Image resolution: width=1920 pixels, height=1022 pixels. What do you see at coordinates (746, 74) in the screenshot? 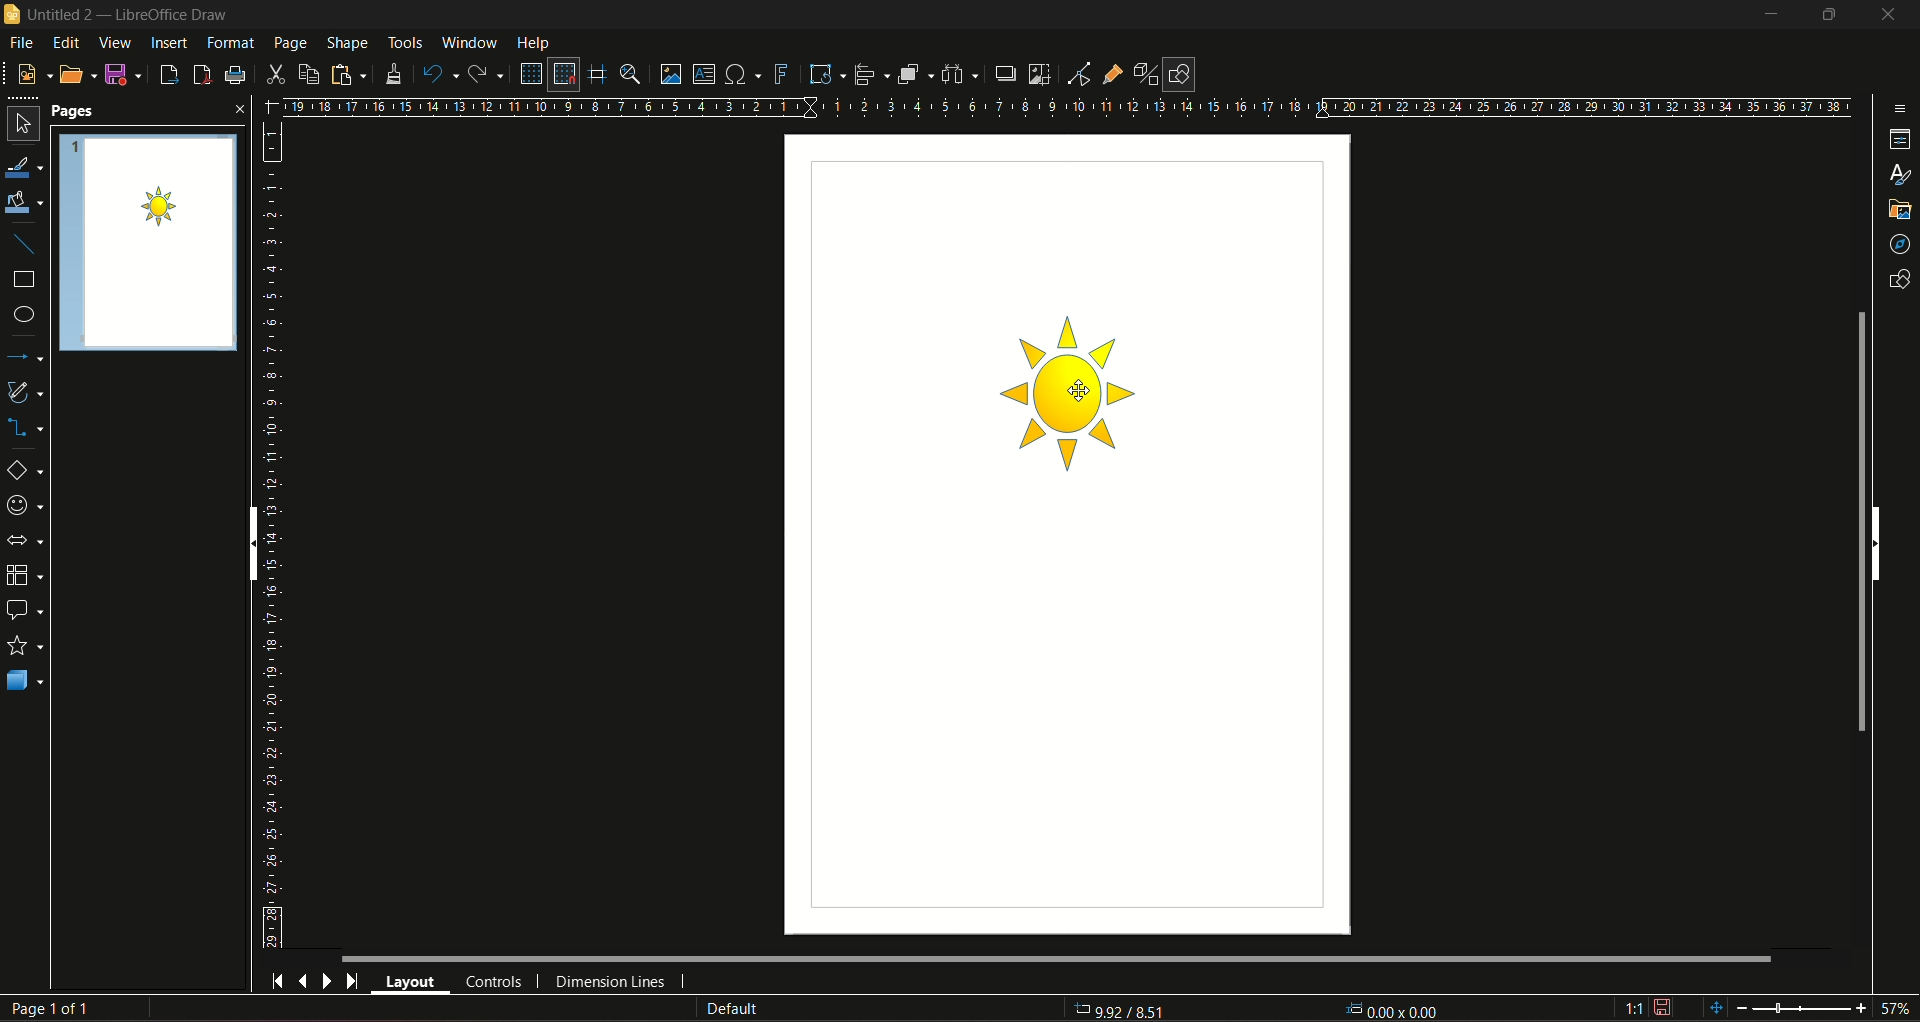
I see `insert special character` at bounding box center [746, 74].